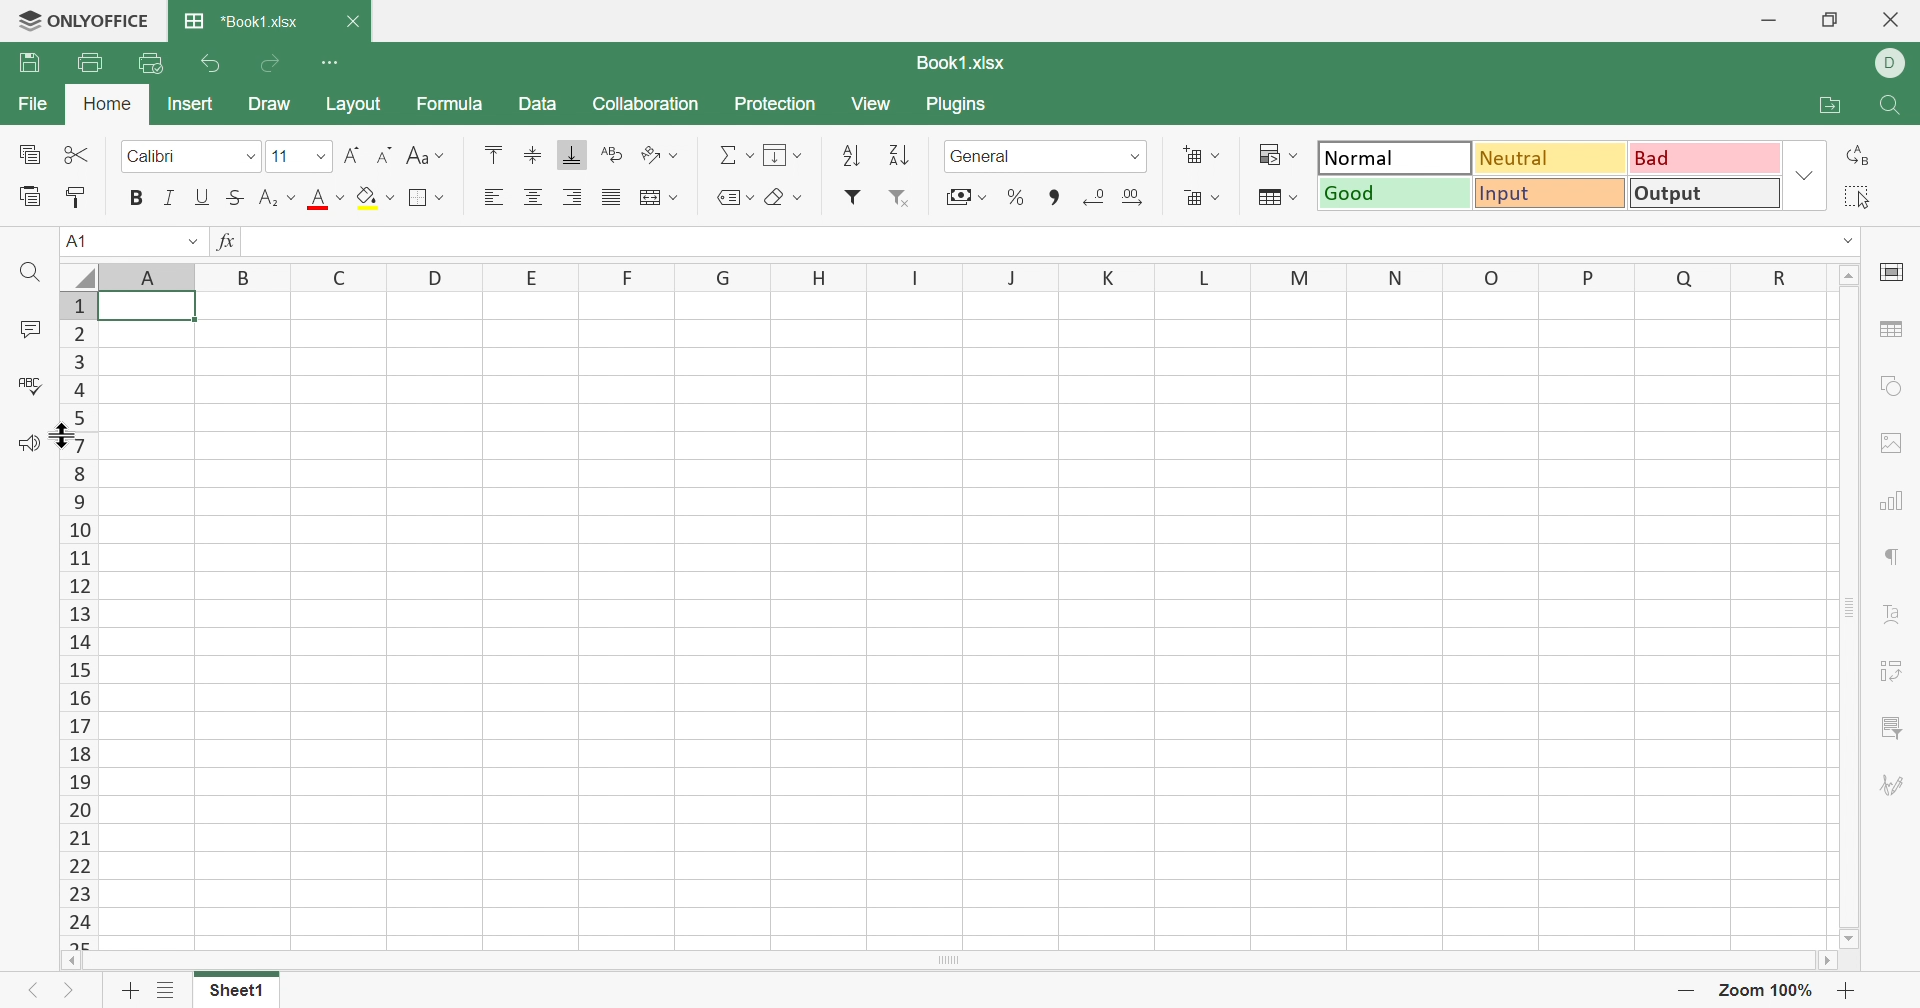 The height and width of the screenshot is (1008, 1920). I want to click on Layout, so click(353, 101).